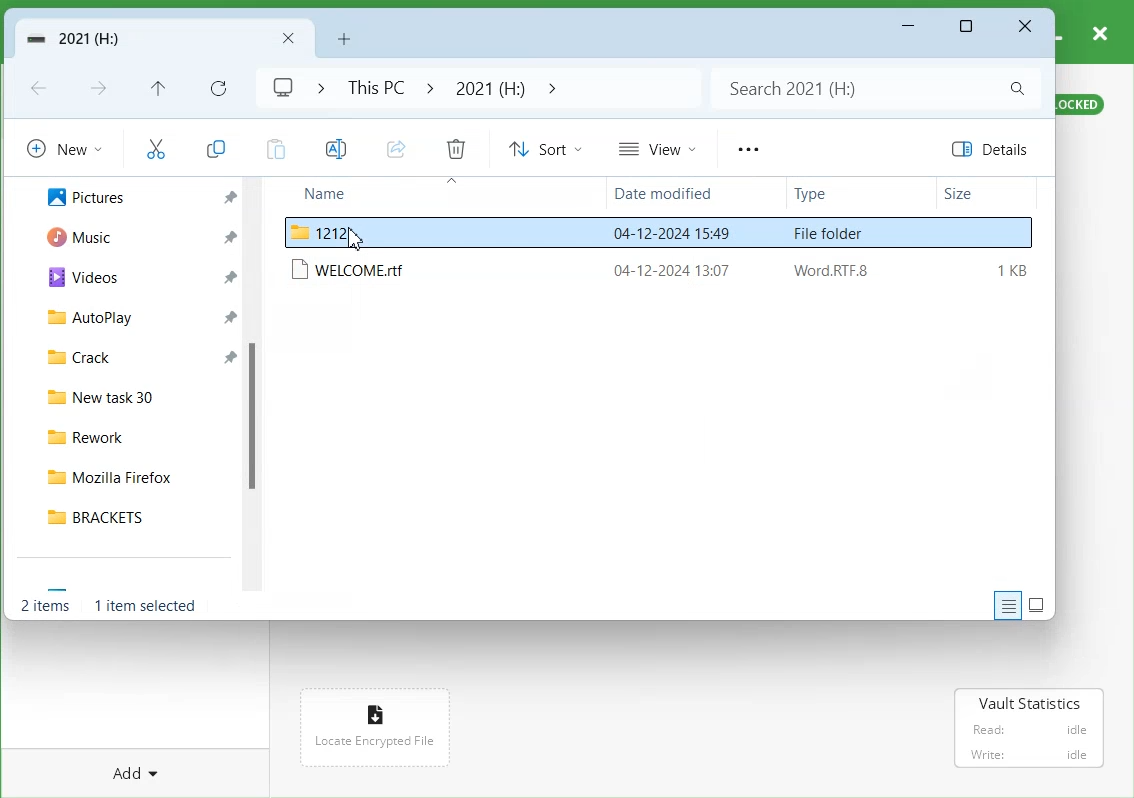  What do you see at coordinates (47, 604) in the screenshot?
I see `Text` at bounding box center [47, 604].